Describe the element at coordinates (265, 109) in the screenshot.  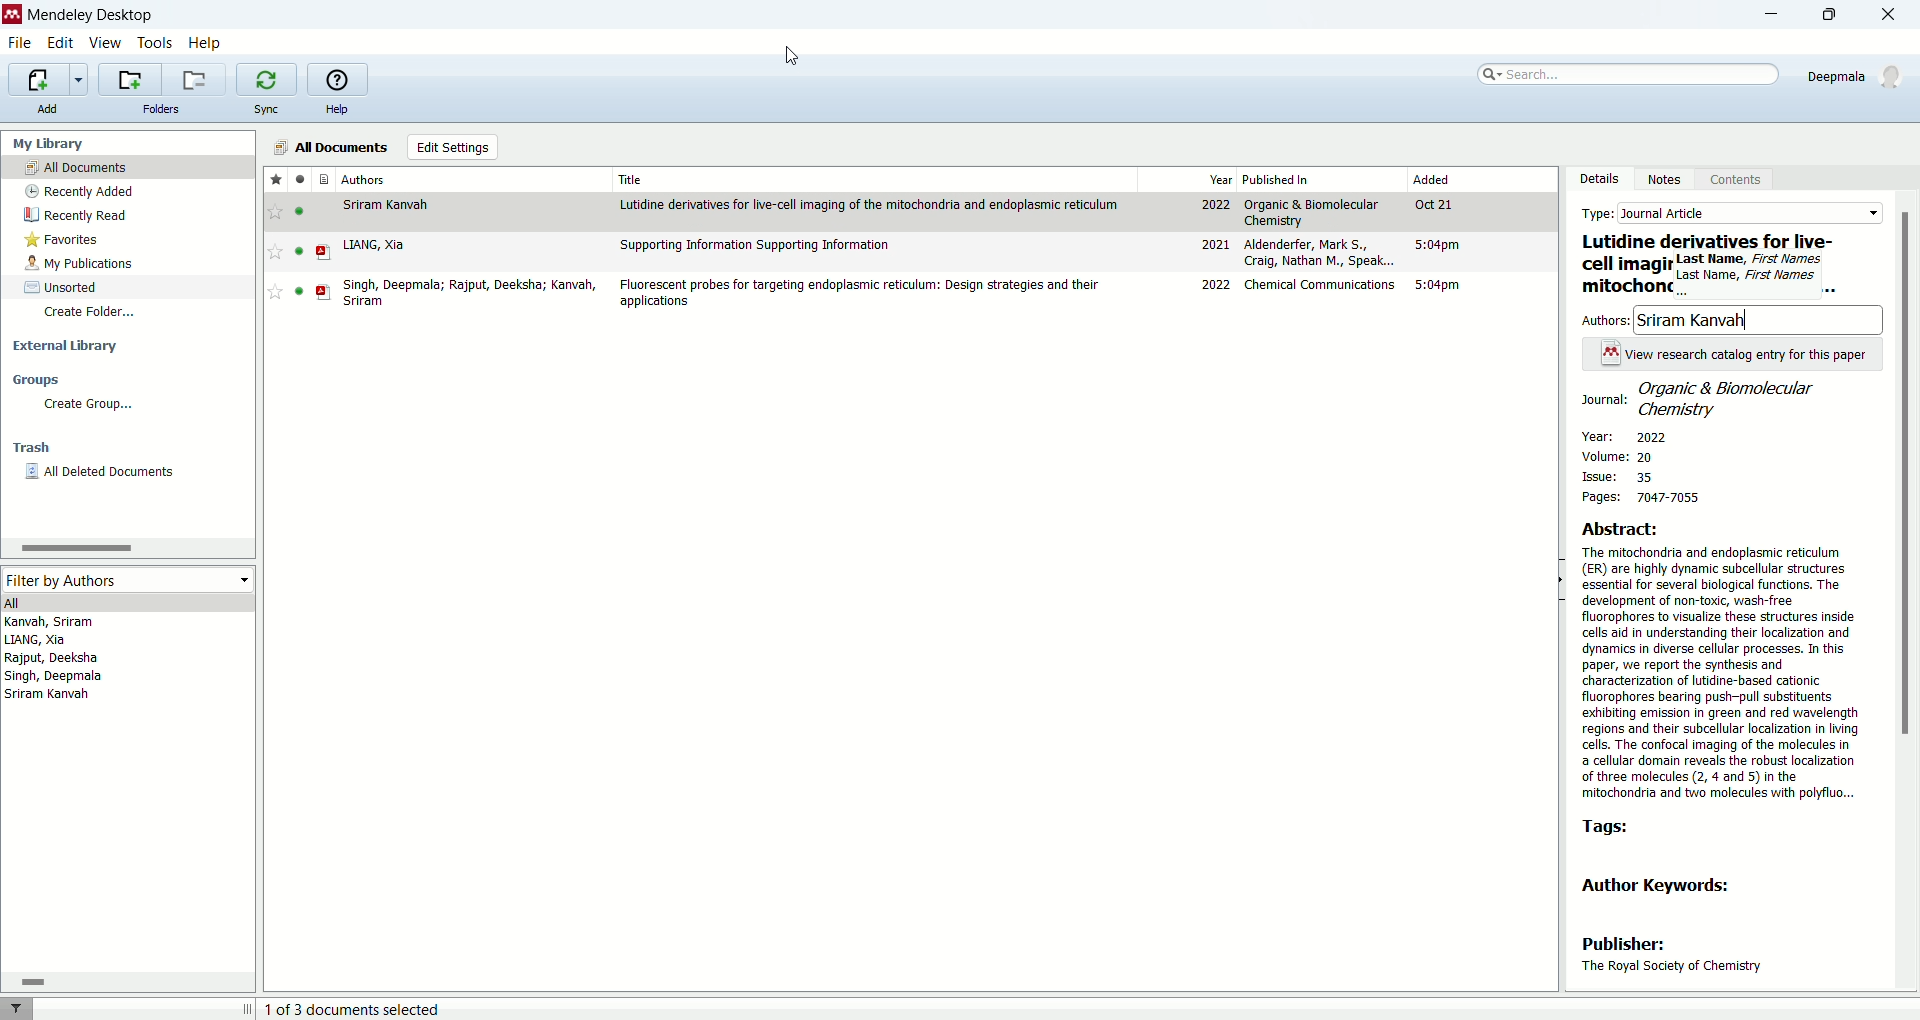
I see `sync` at that location.